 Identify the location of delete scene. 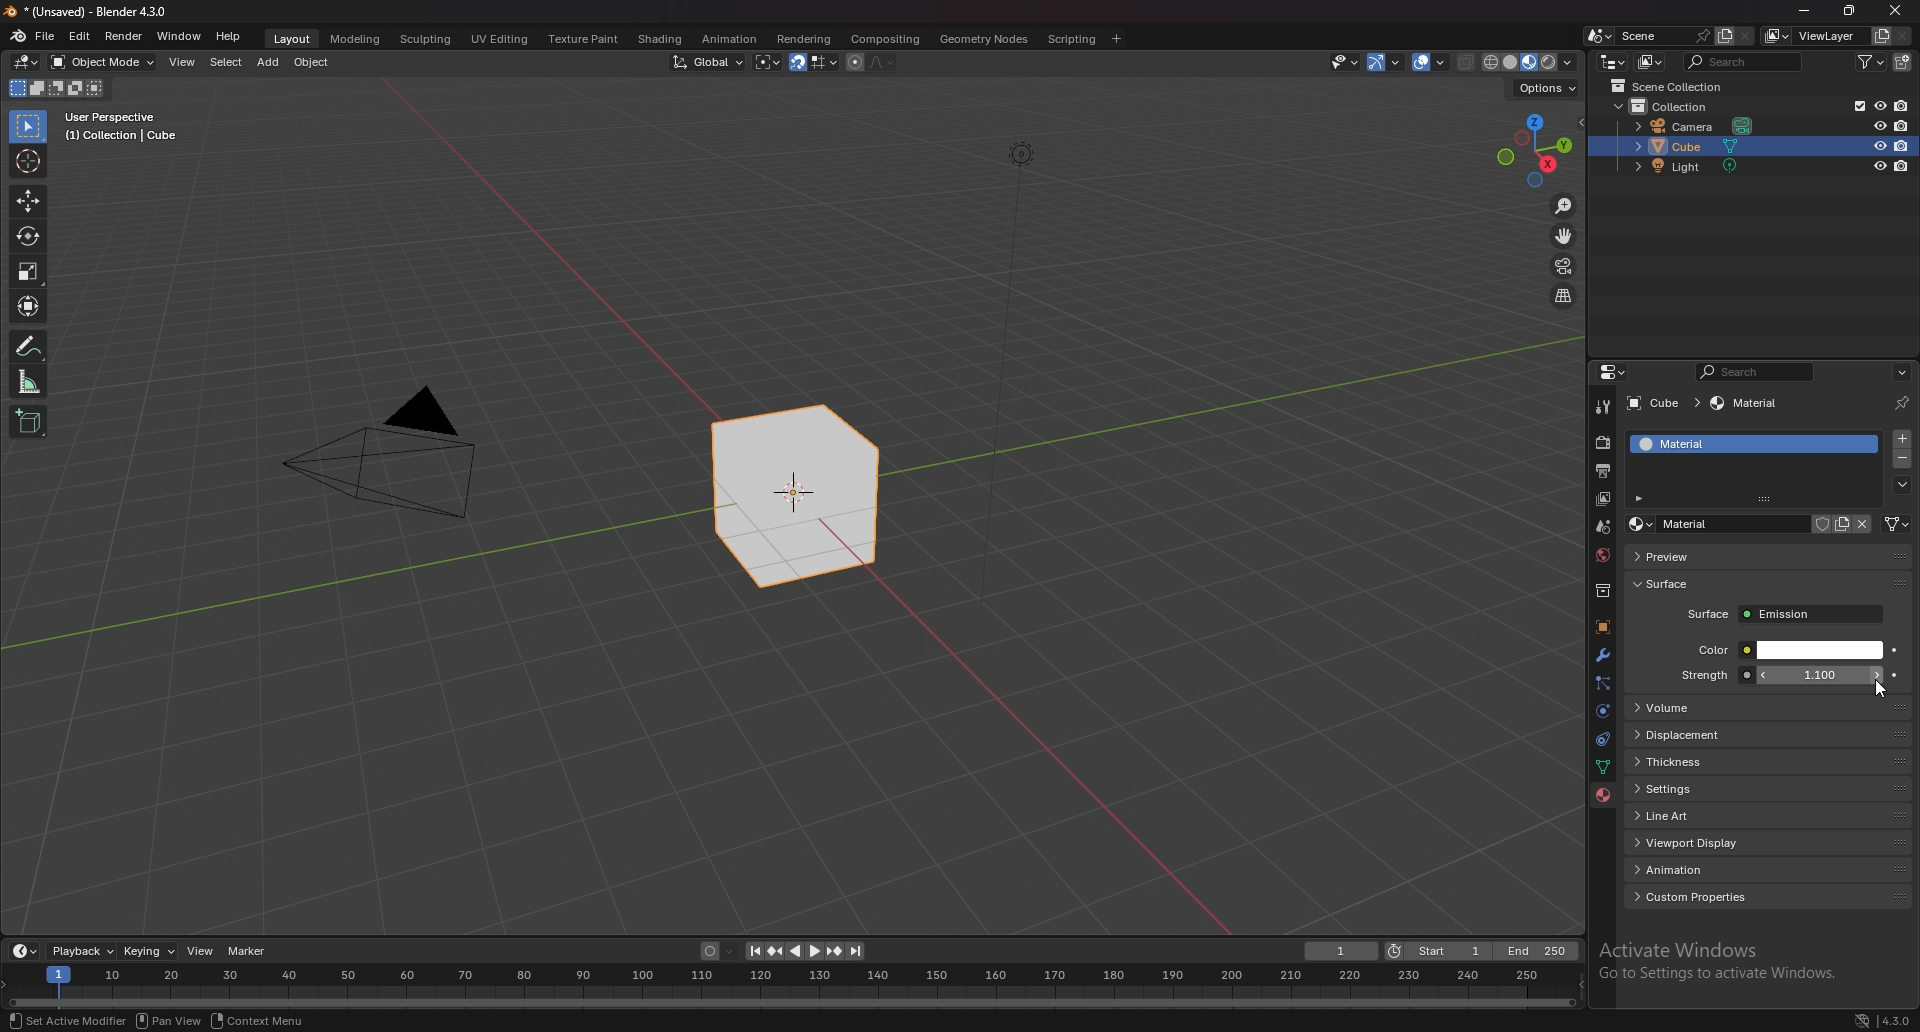
(1746, 37).